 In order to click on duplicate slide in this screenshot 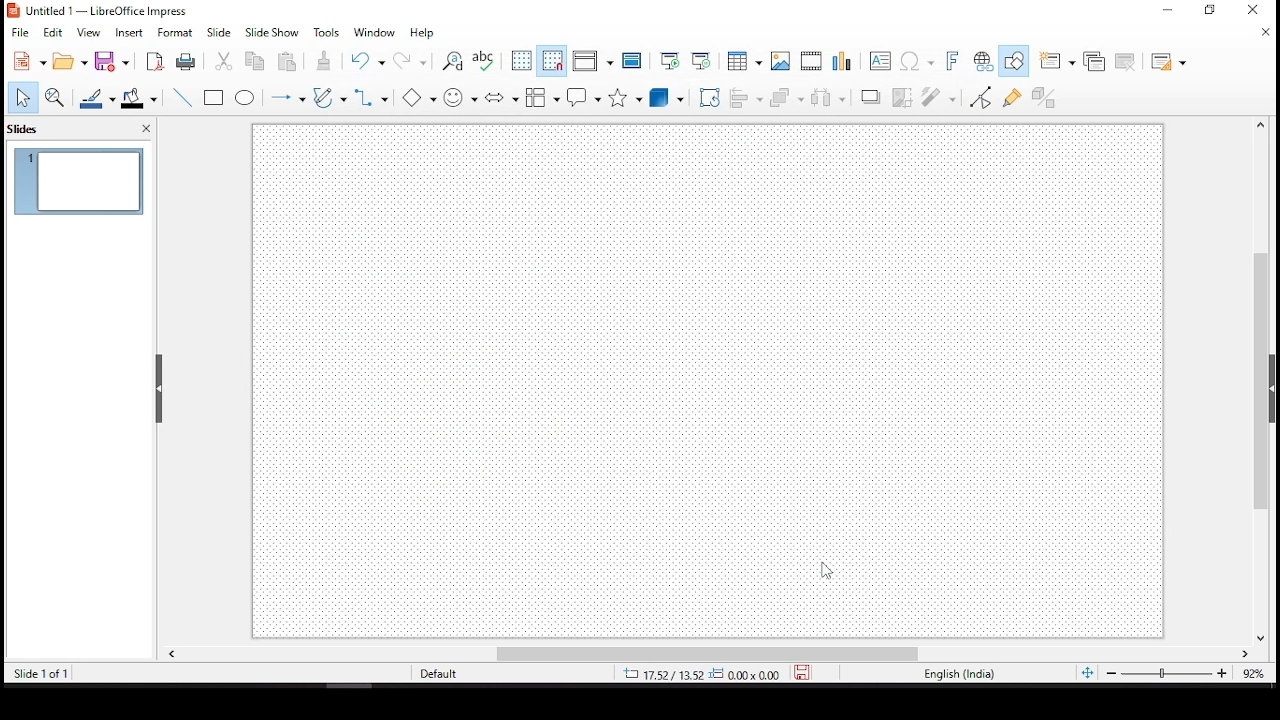, I will do `click(1094, 61)`.